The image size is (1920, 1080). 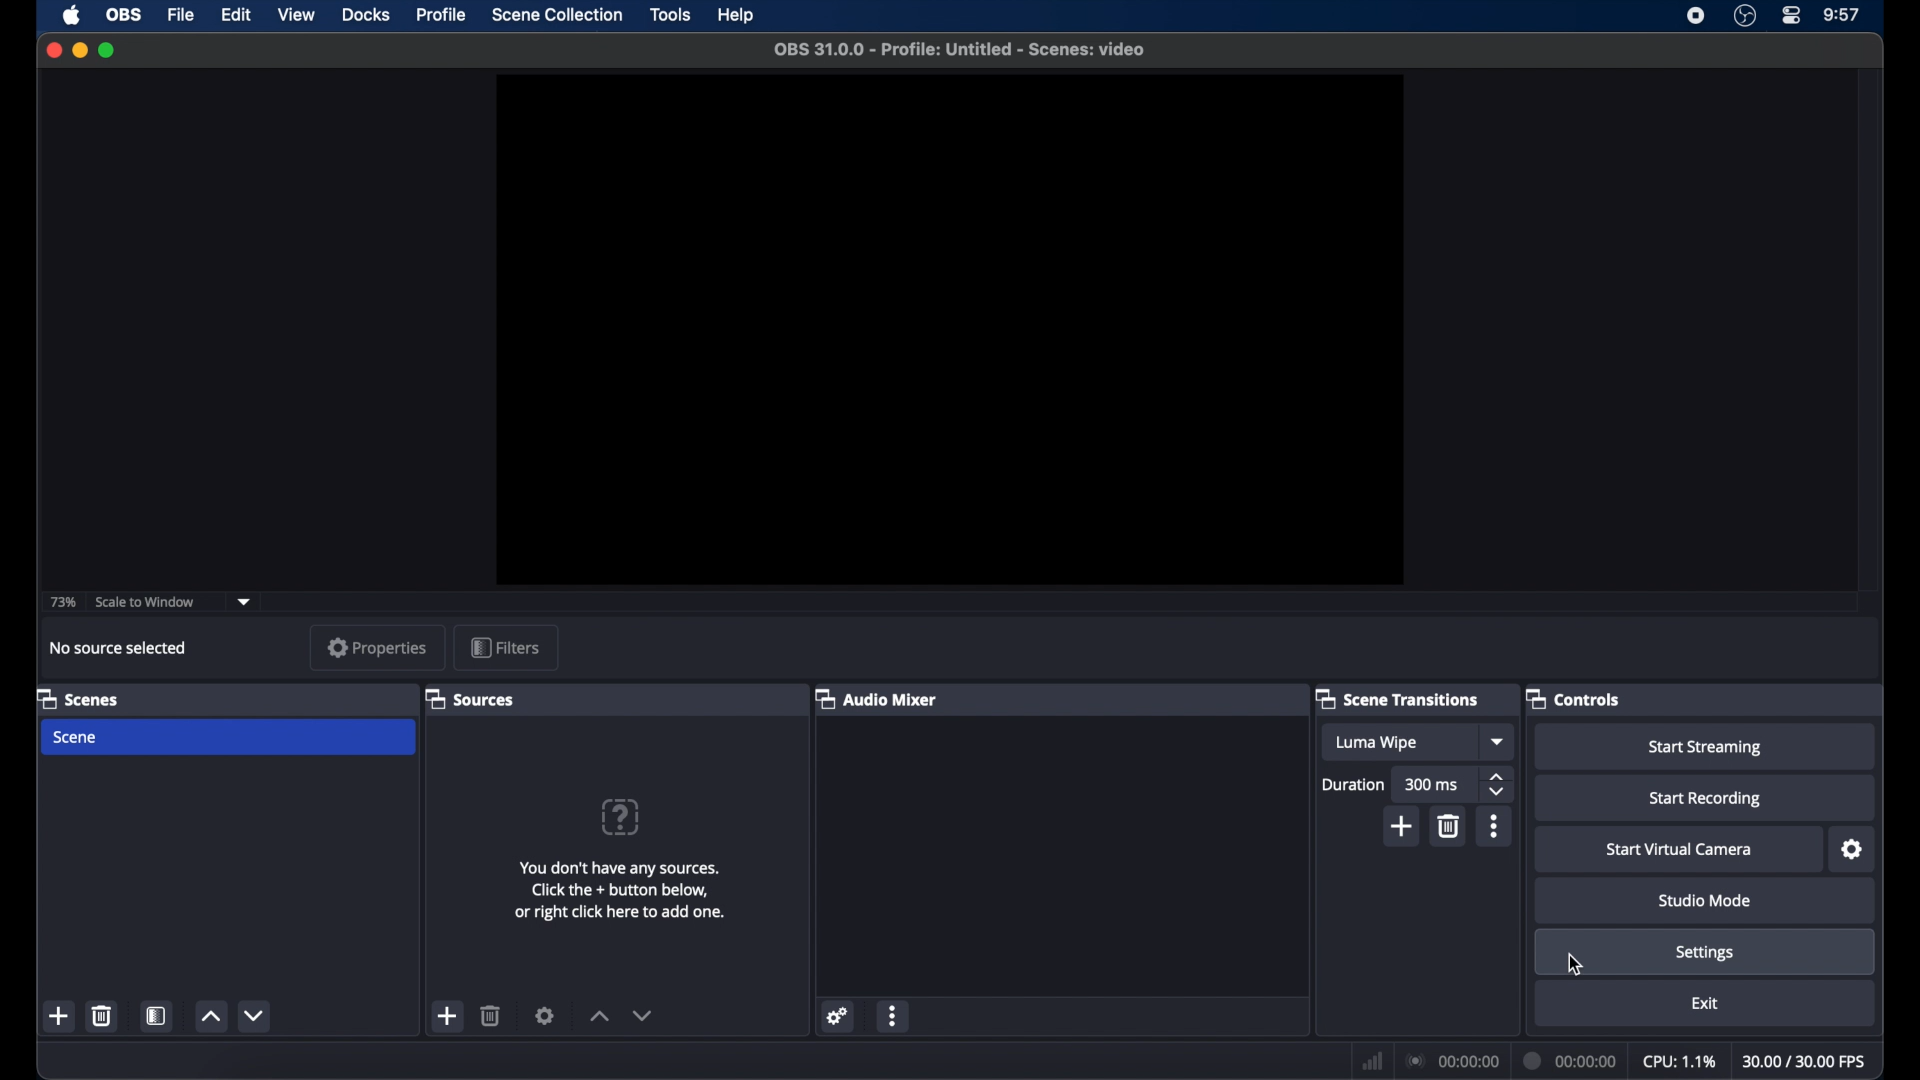 What do you see at coordinates (893, 1015) in the screenshot?
I see `more options` at bounding box center [893, 1015].